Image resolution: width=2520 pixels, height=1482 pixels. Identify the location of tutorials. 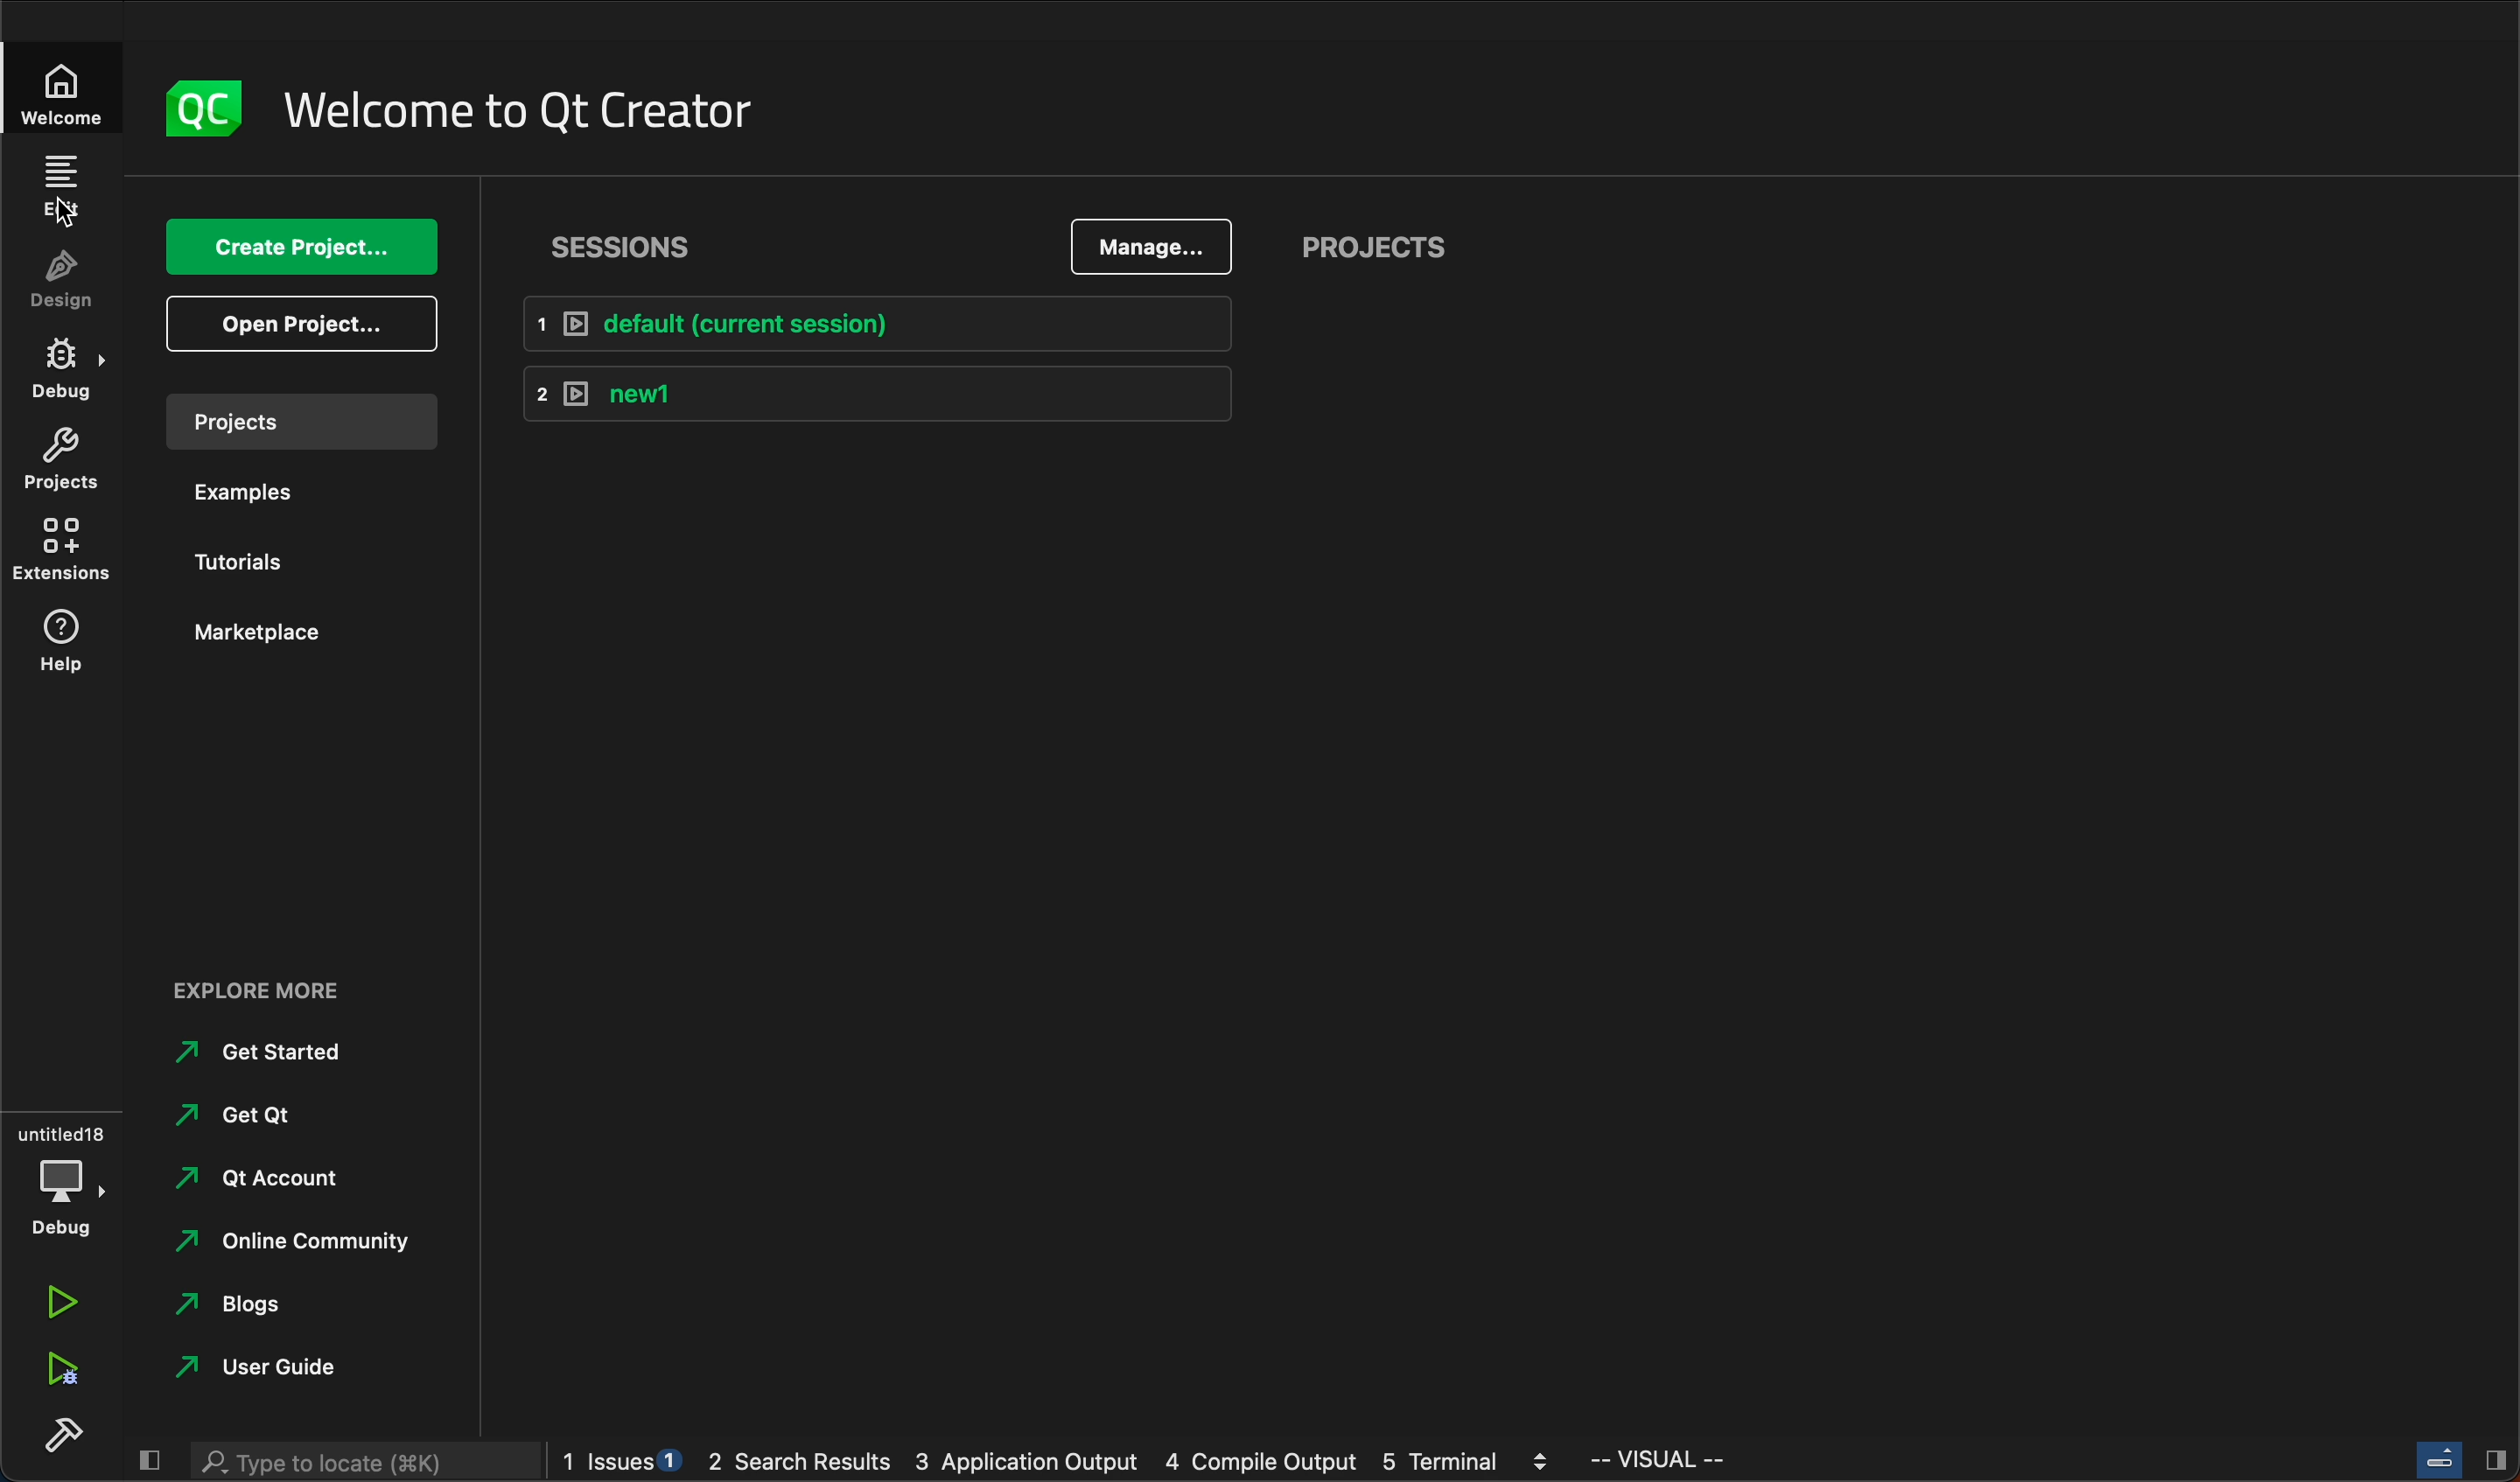
(264, 565).